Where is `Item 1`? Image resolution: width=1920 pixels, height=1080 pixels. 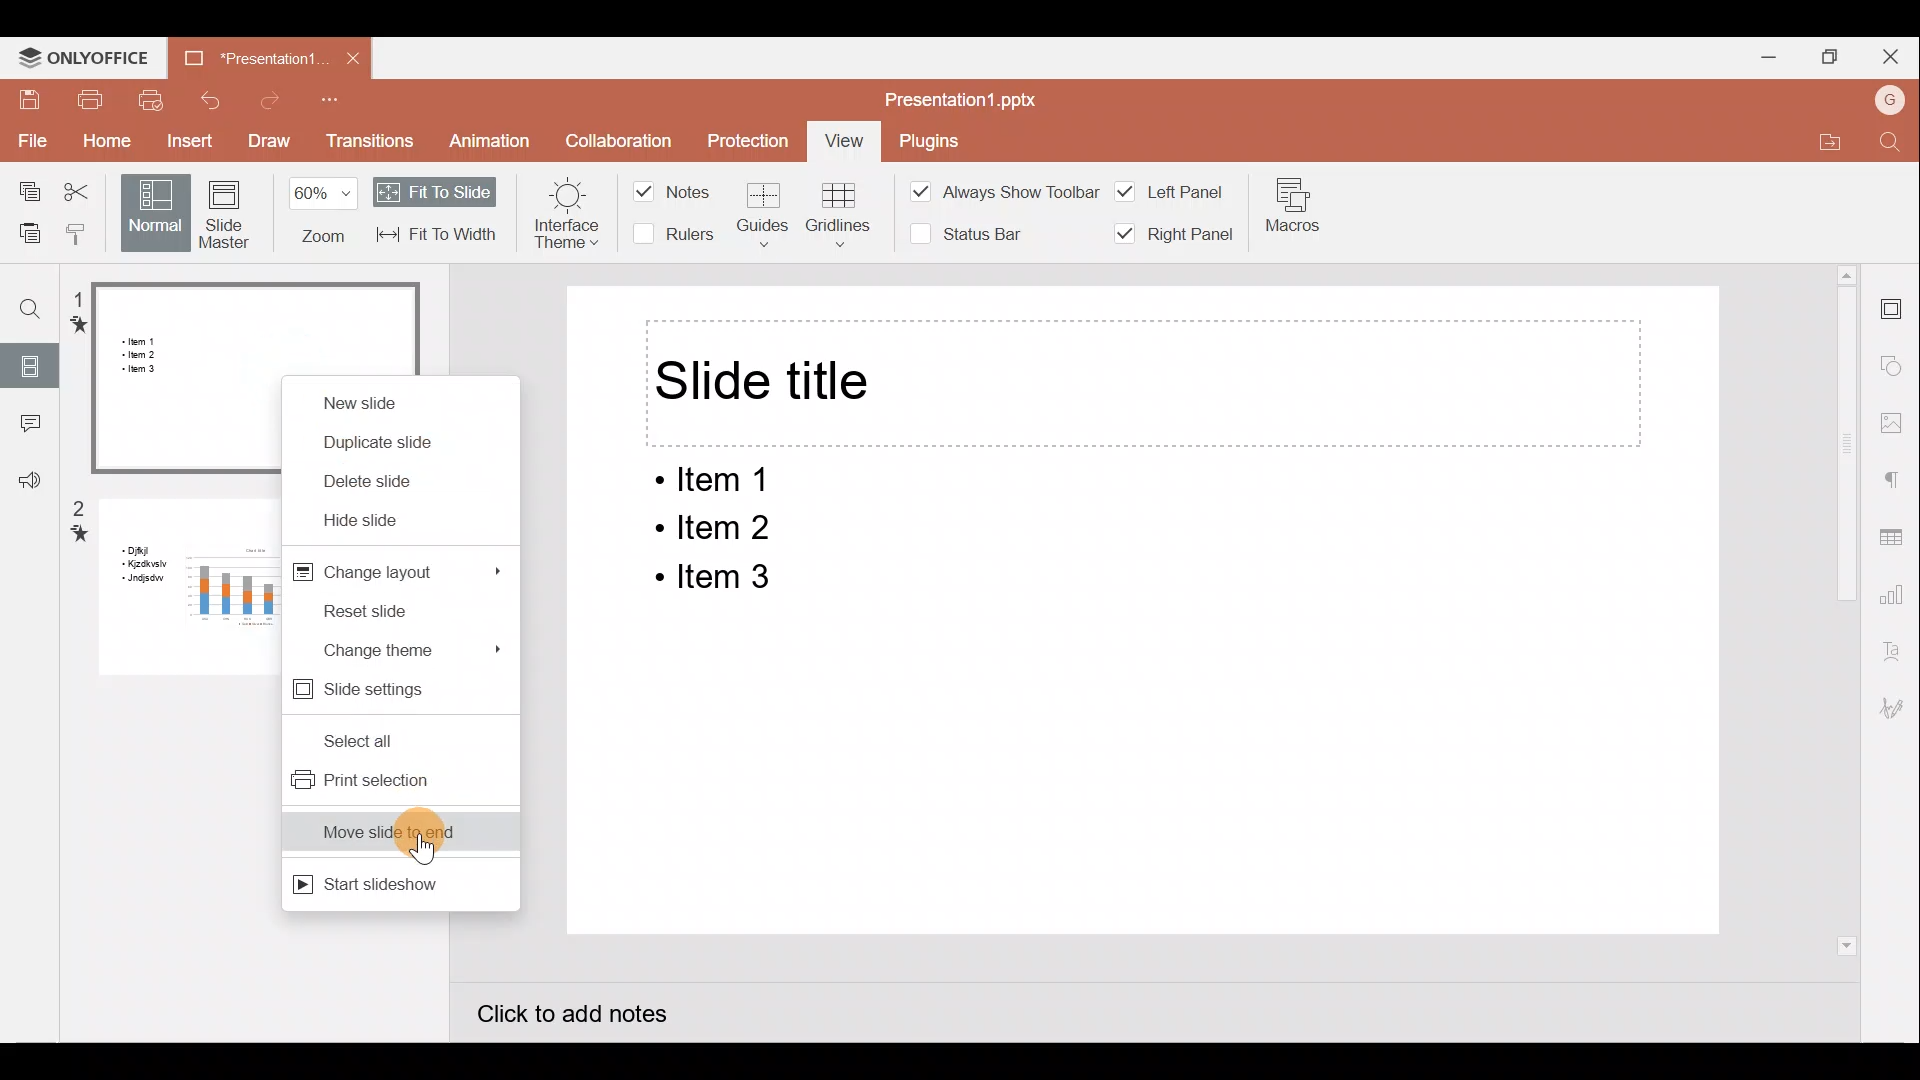 Item 1 is located at coordinates (721, 482).